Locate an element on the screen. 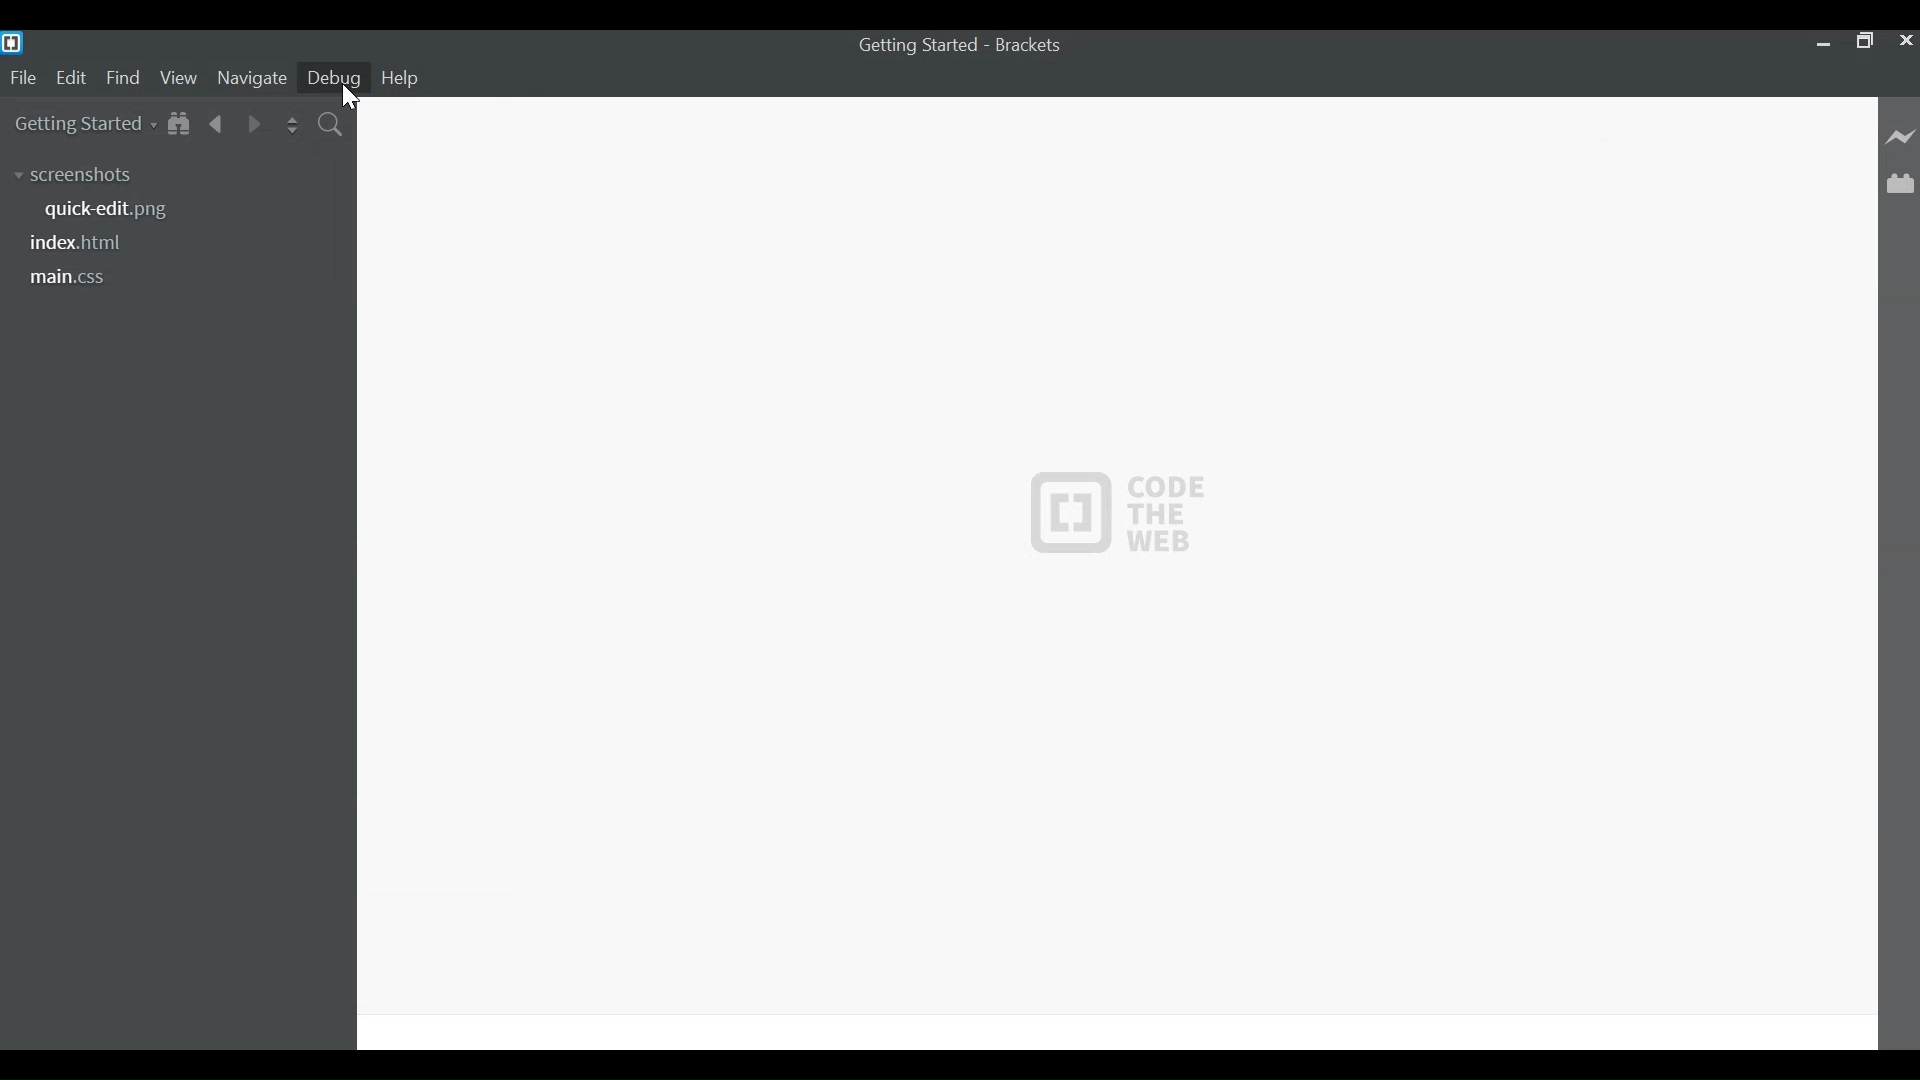 This screenshot has height=1080, width=1920. Live Preview is located at coordinates (1901, 136).